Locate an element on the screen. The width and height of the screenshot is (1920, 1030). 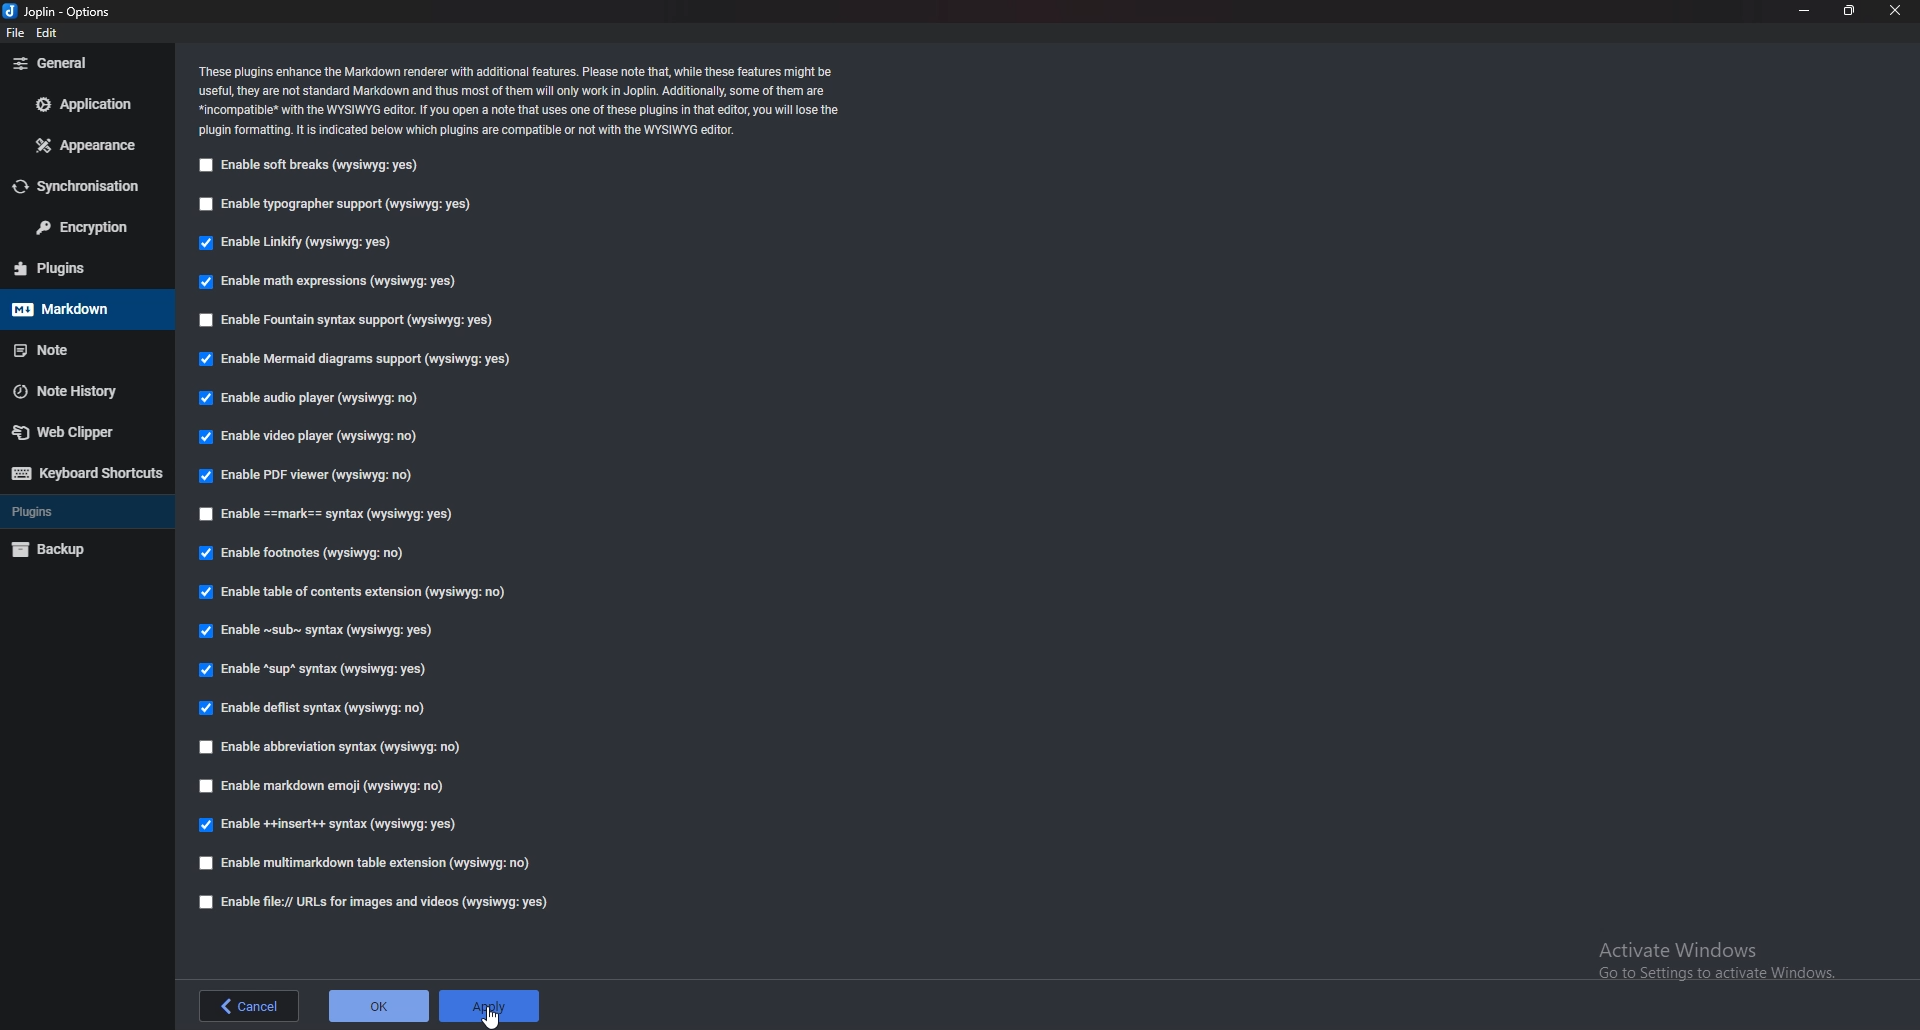
Cursor is located at coordinates (492, 1015).